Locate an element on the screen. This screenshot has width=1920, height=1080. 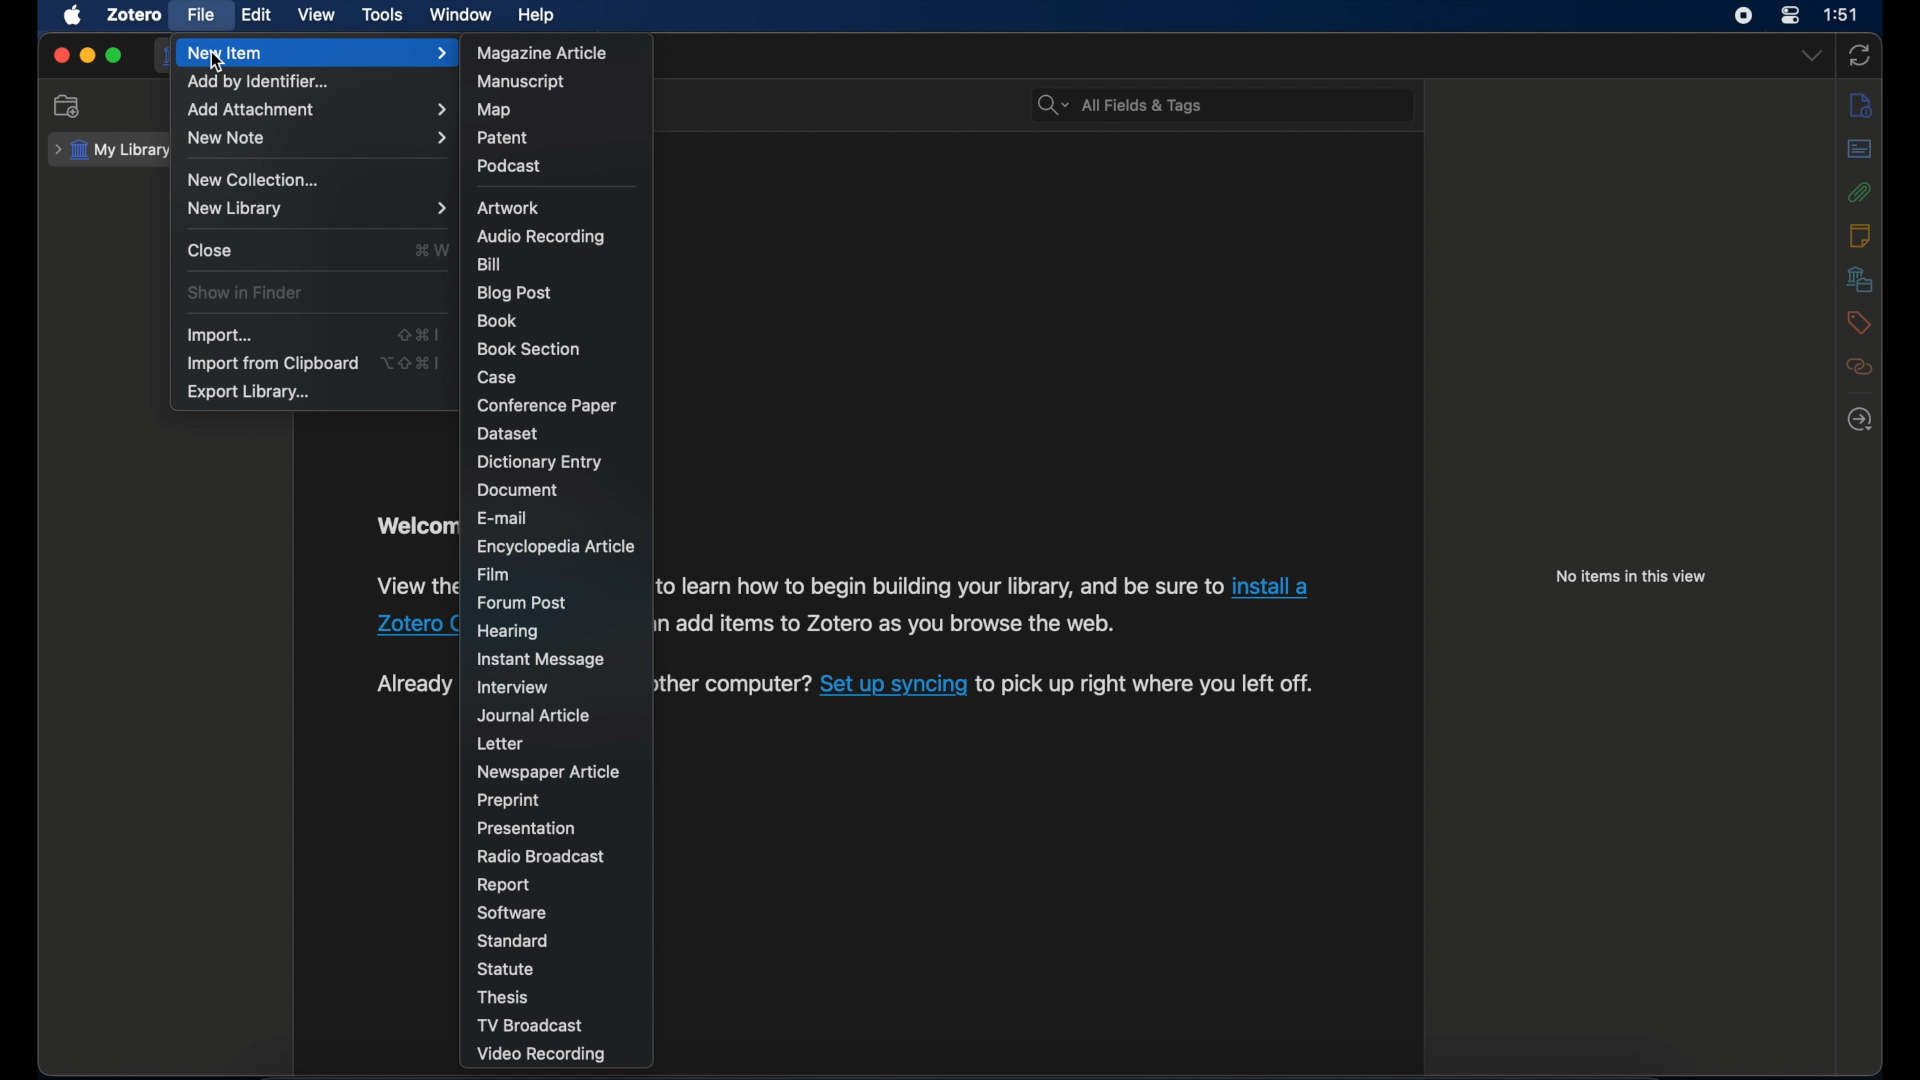
new item is located at coordinates (317, 53).